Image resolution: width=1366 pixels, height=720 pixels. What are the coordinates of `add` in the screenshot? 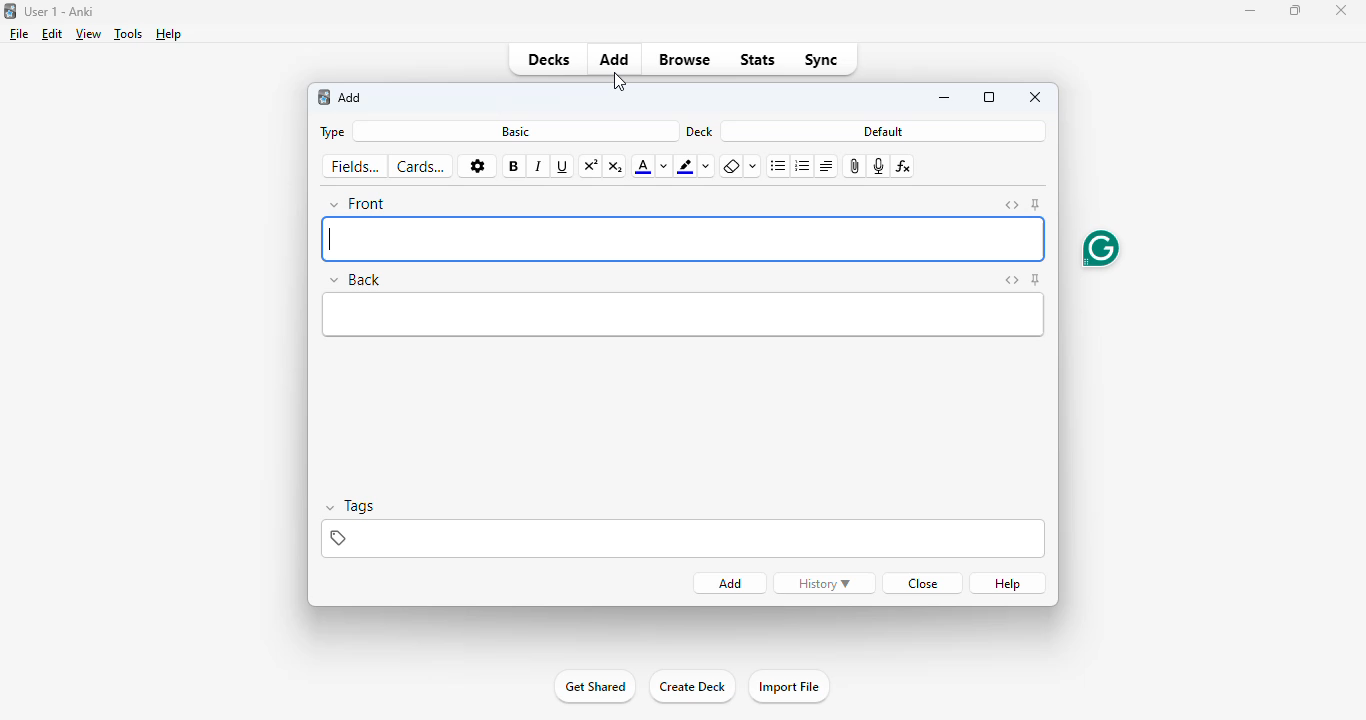 It's located at (731, 584).